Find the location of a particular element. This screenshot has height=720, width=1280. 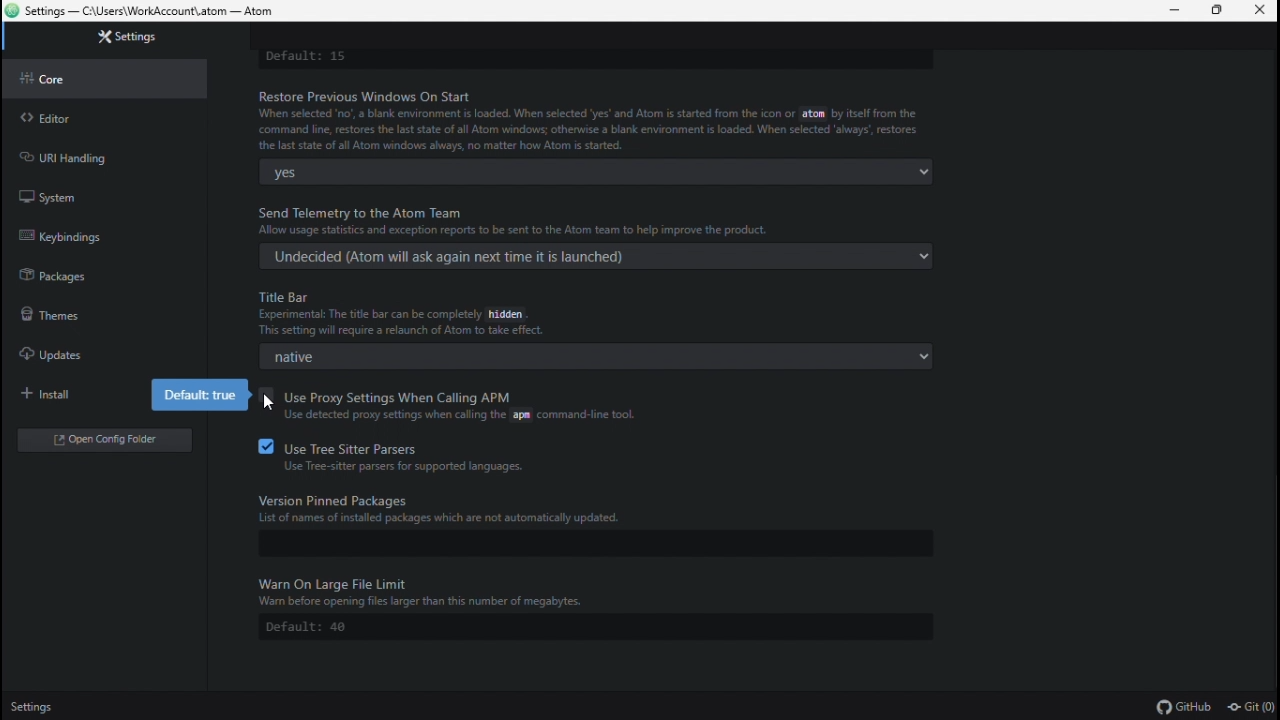

Use tree sitter is located at coordinates (445, 457).